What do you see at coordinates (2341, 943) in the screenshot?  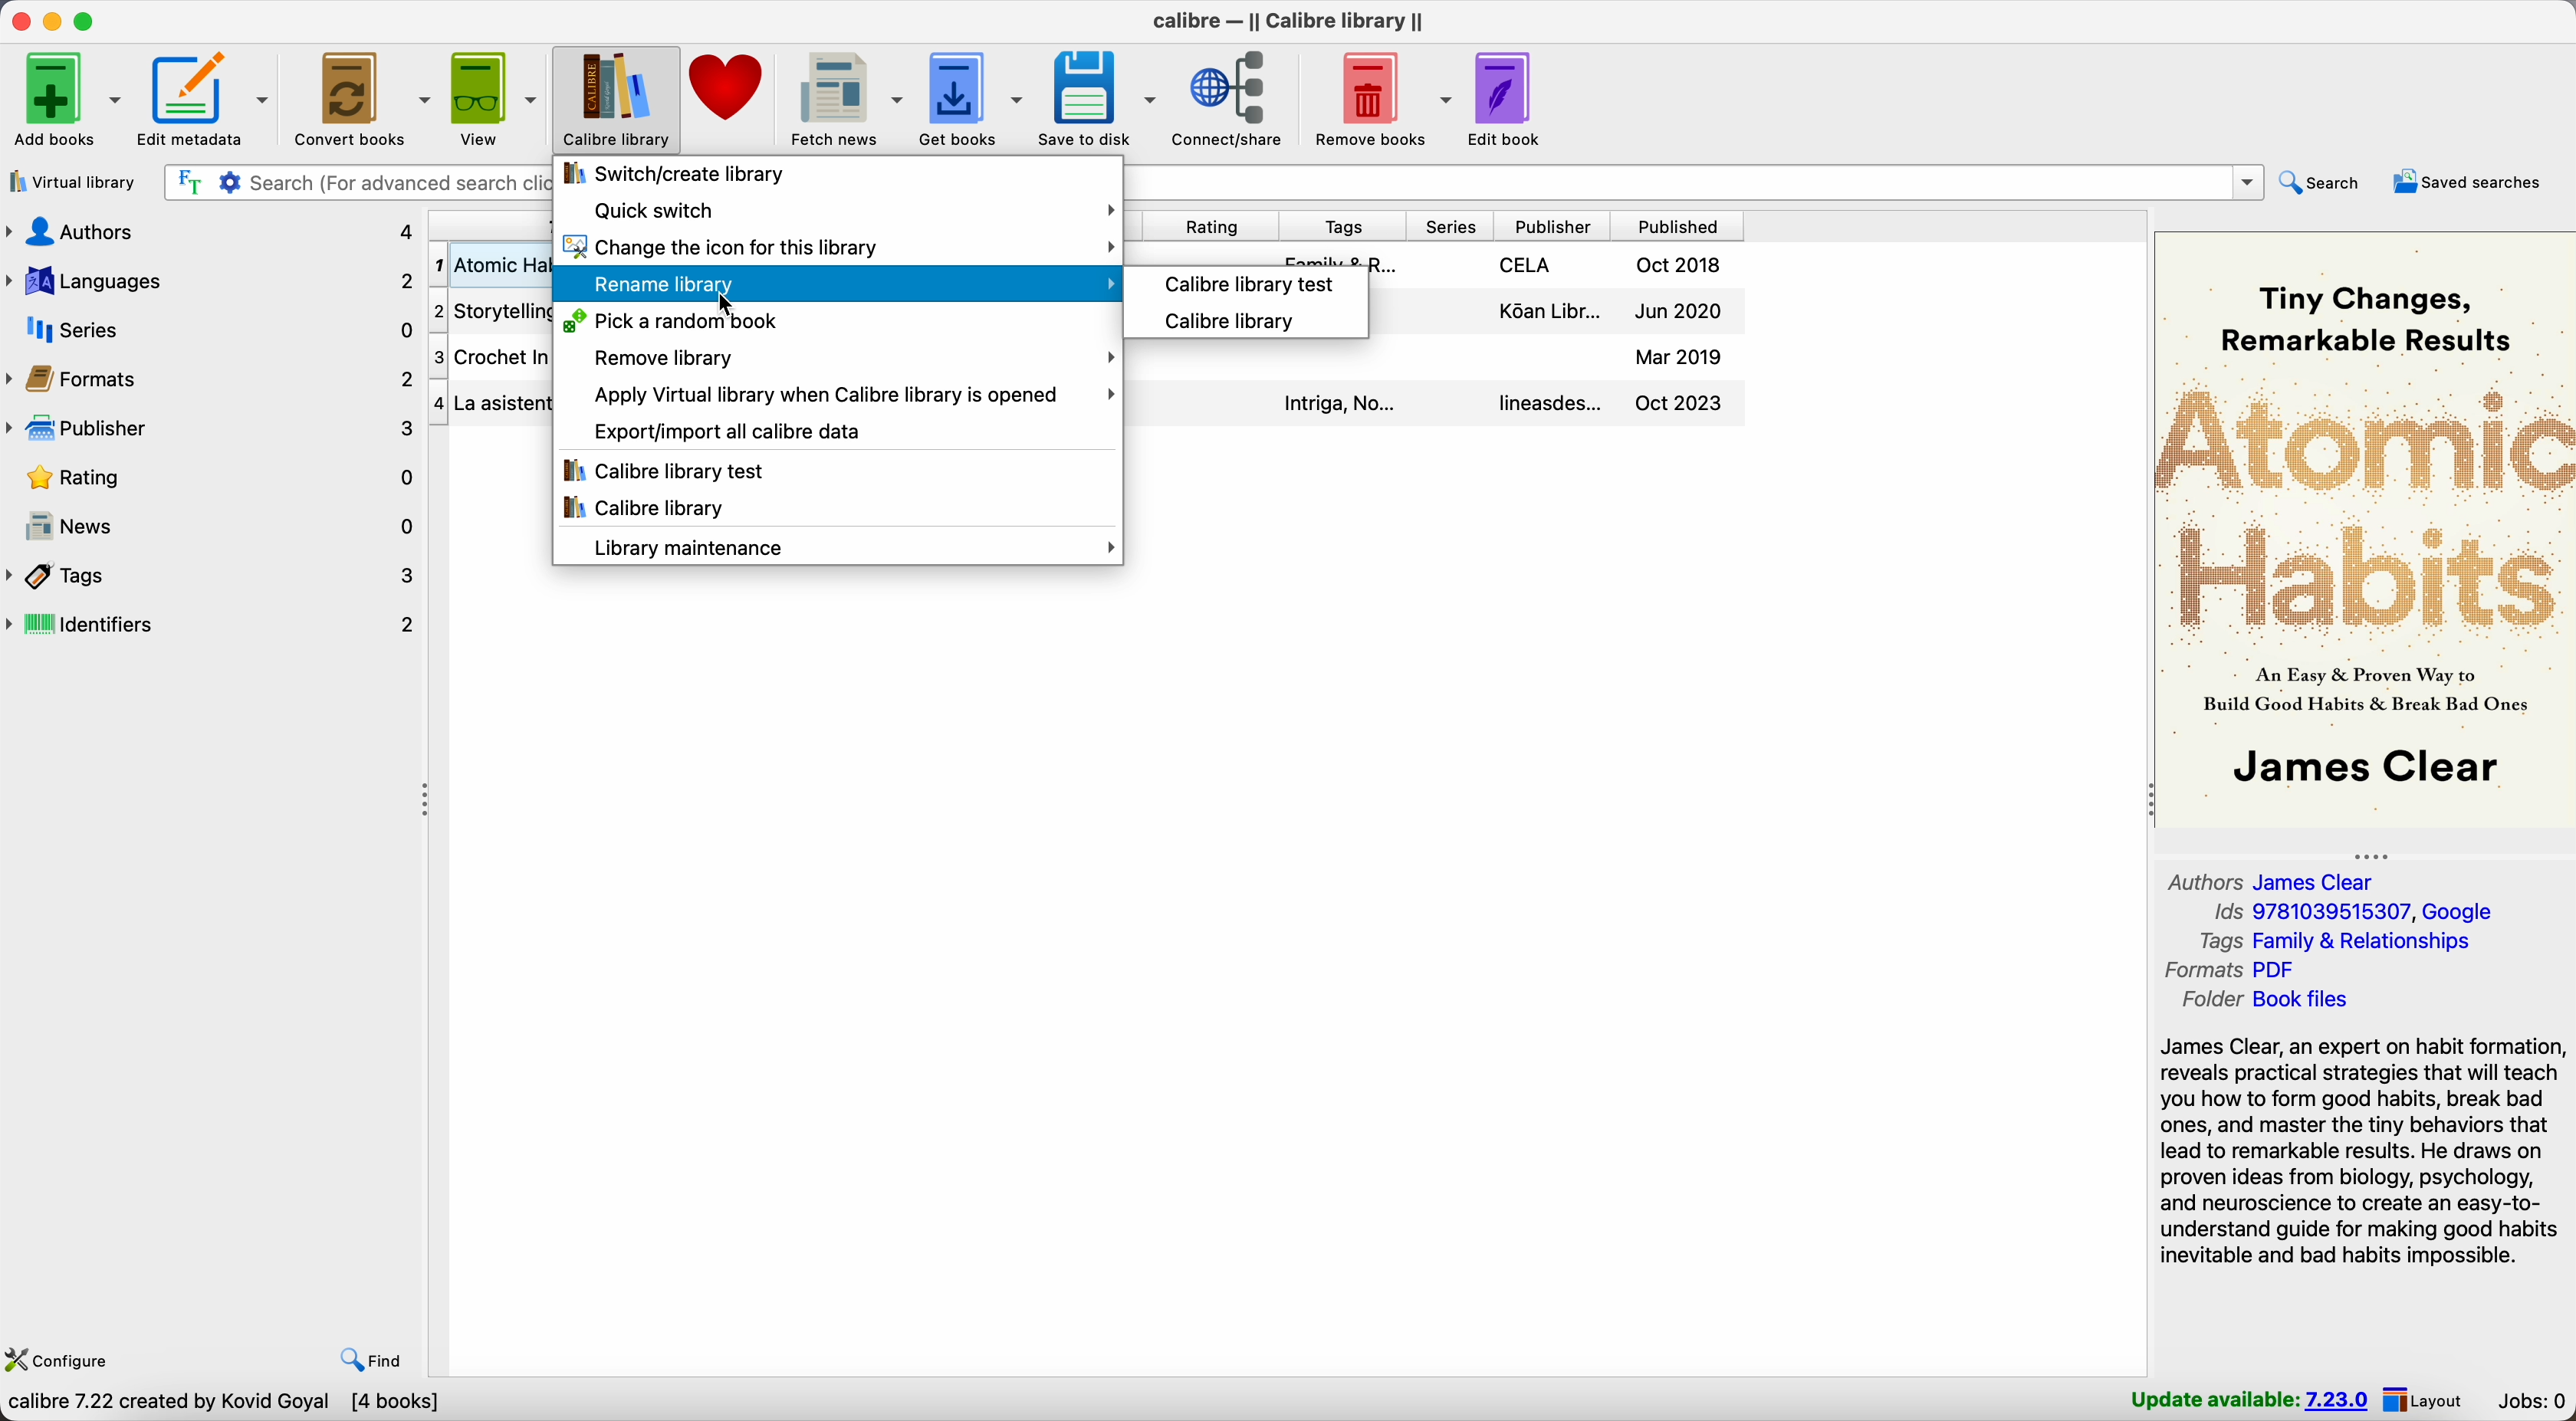 I see `tags Family & Relationships` at bounding box center [2341, 943].